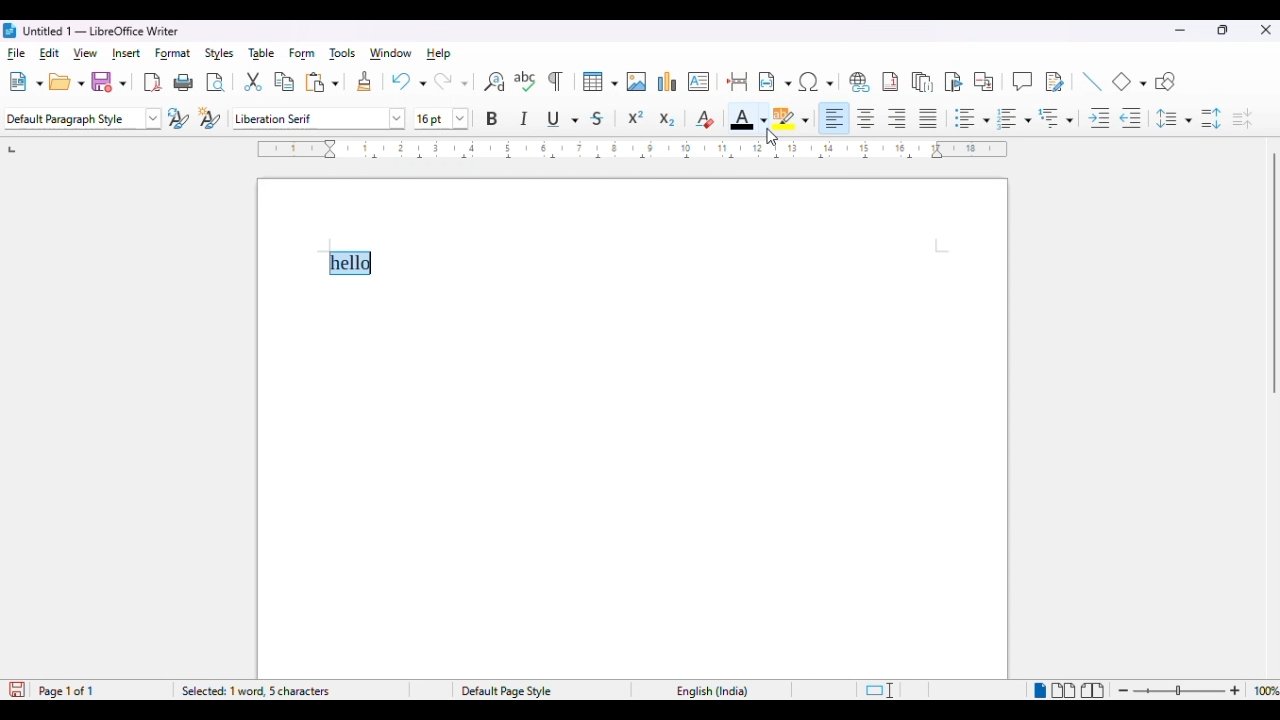 The height and width of the screenshot is (720, 1280). I want to click on increase indent, so click(1098, 119).